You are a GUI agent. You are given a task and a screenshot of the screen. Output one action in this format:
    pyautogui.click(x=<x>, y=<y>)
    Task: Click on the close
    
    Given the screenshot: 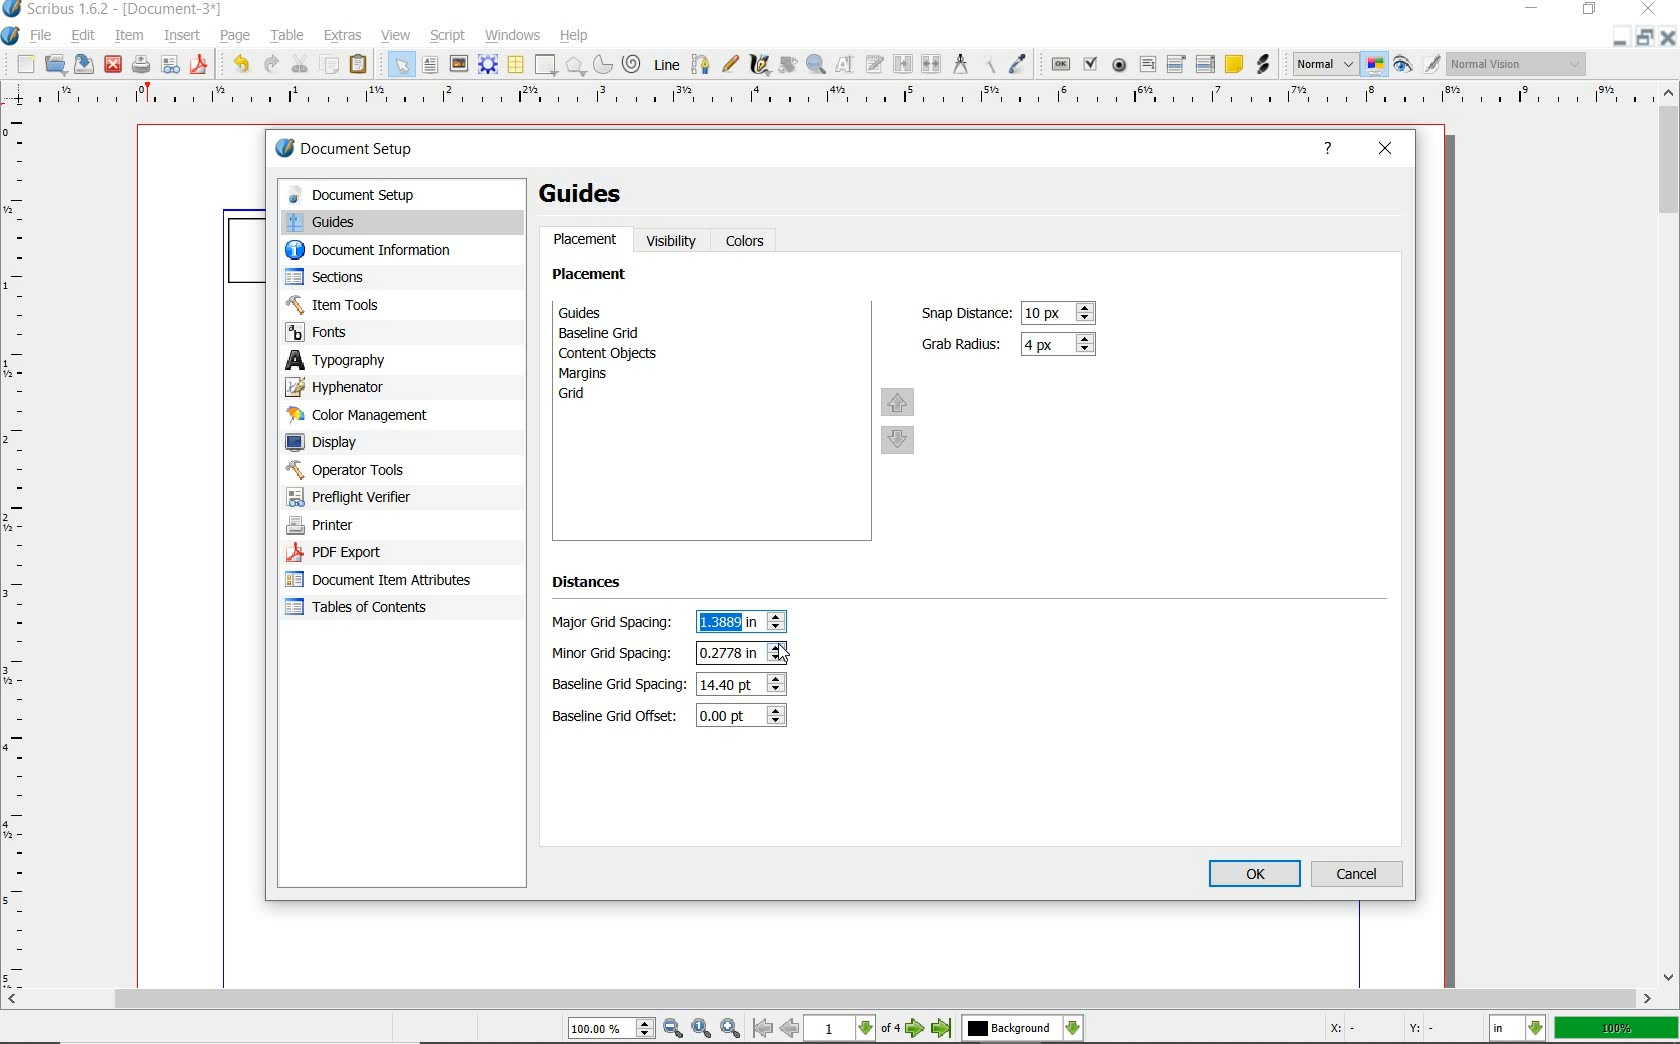 What is the action you would take?
    pyautogui.click(x=1649, y=9)
    